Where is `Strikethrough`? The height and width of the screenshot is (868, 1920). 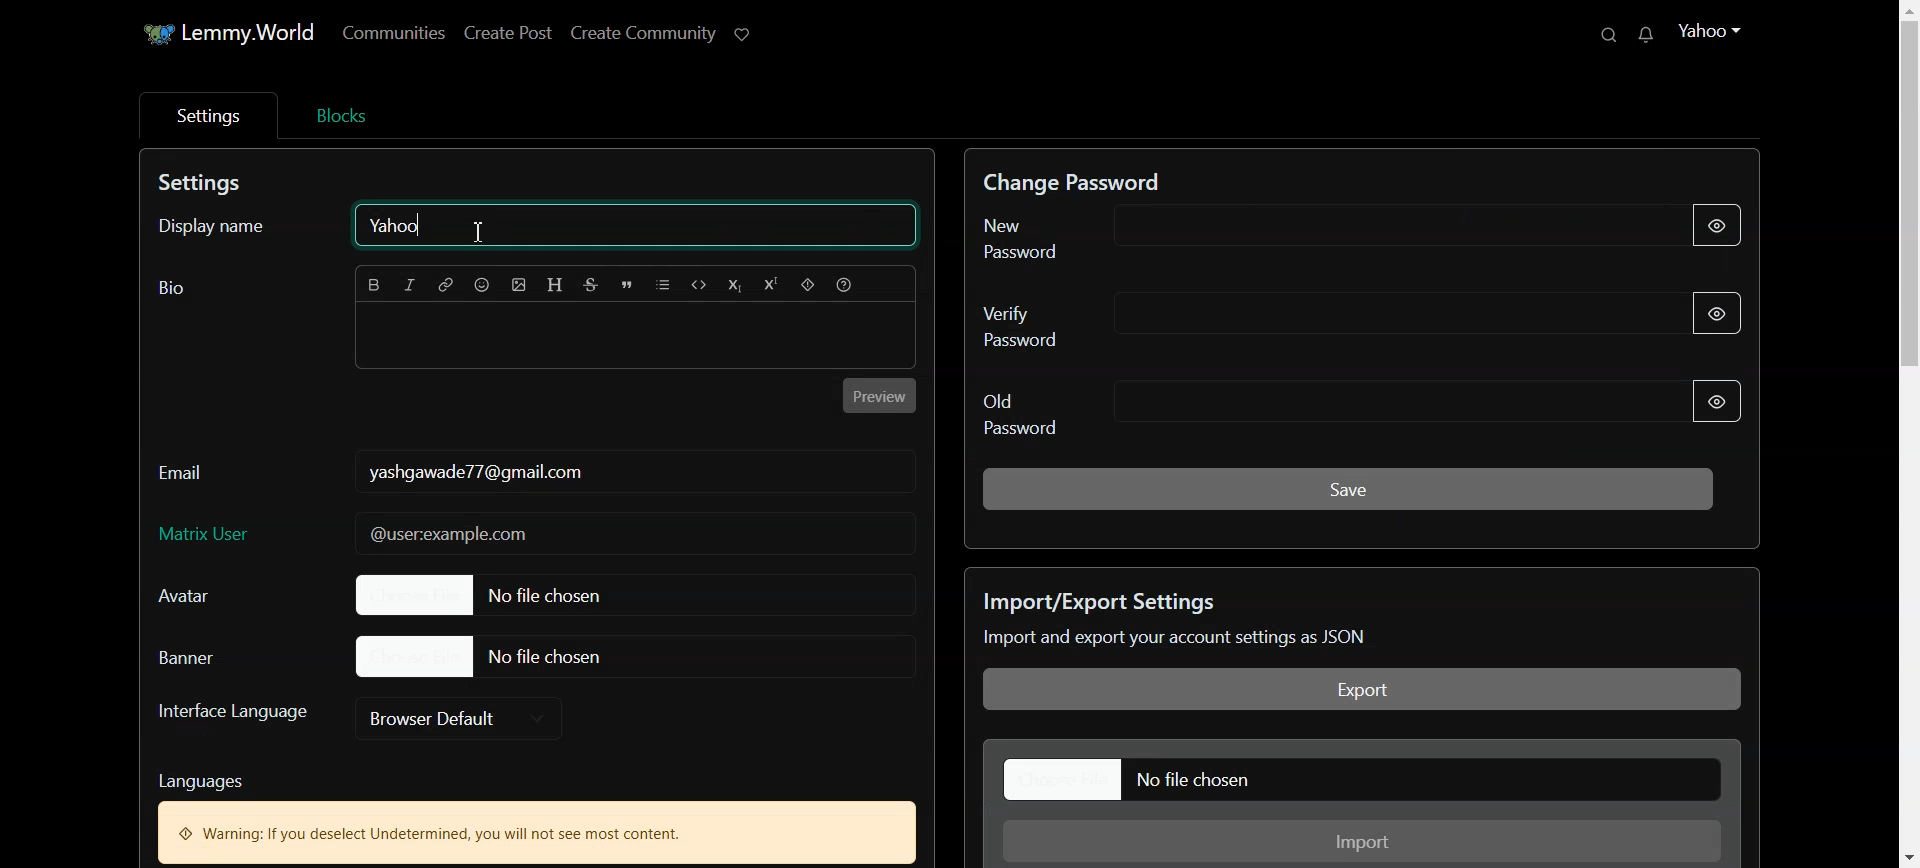 Strikethrough is located at coordinates (592, 286).